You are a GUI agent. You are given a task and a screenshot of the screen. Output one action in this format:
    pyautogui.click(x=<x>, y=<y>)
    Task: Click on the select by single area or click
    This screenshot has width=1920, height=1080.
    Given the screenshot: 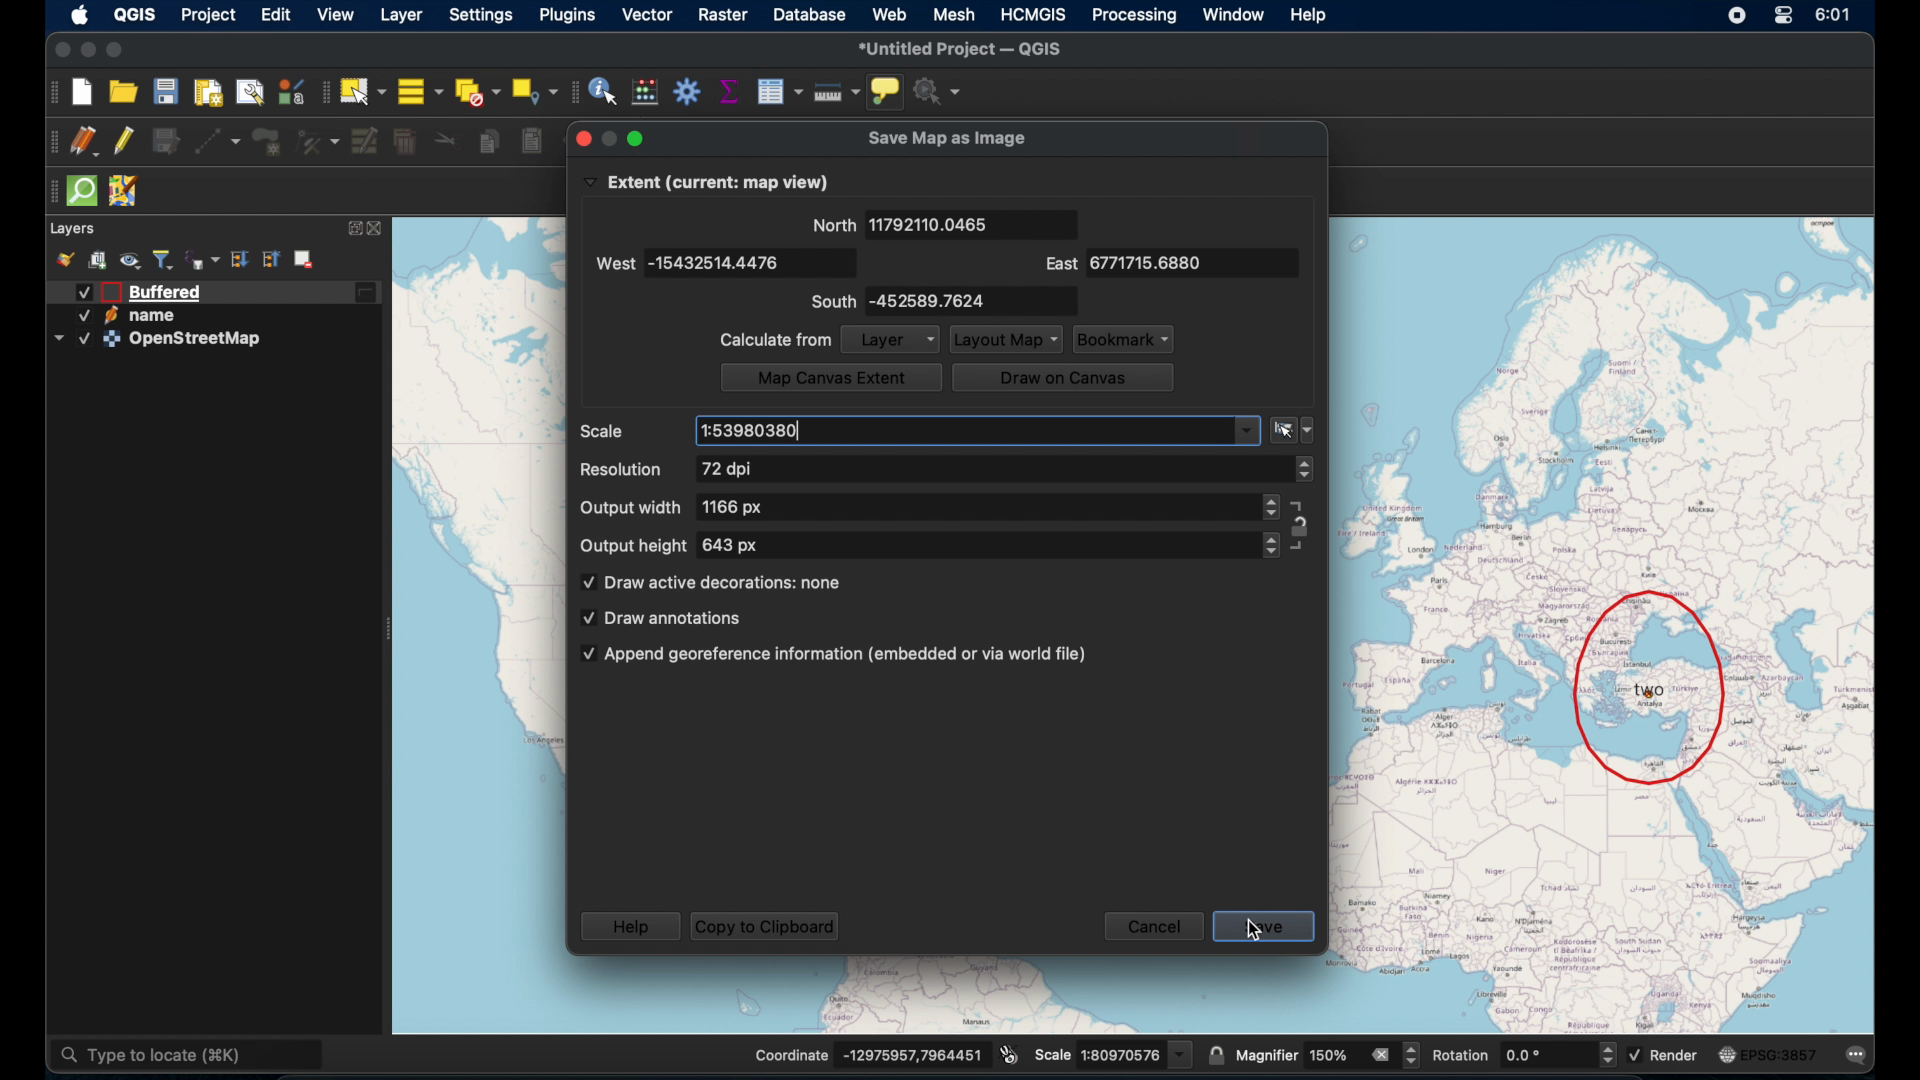 What is the action you would take?
    pyautogui.click(x=361, y=90)
    